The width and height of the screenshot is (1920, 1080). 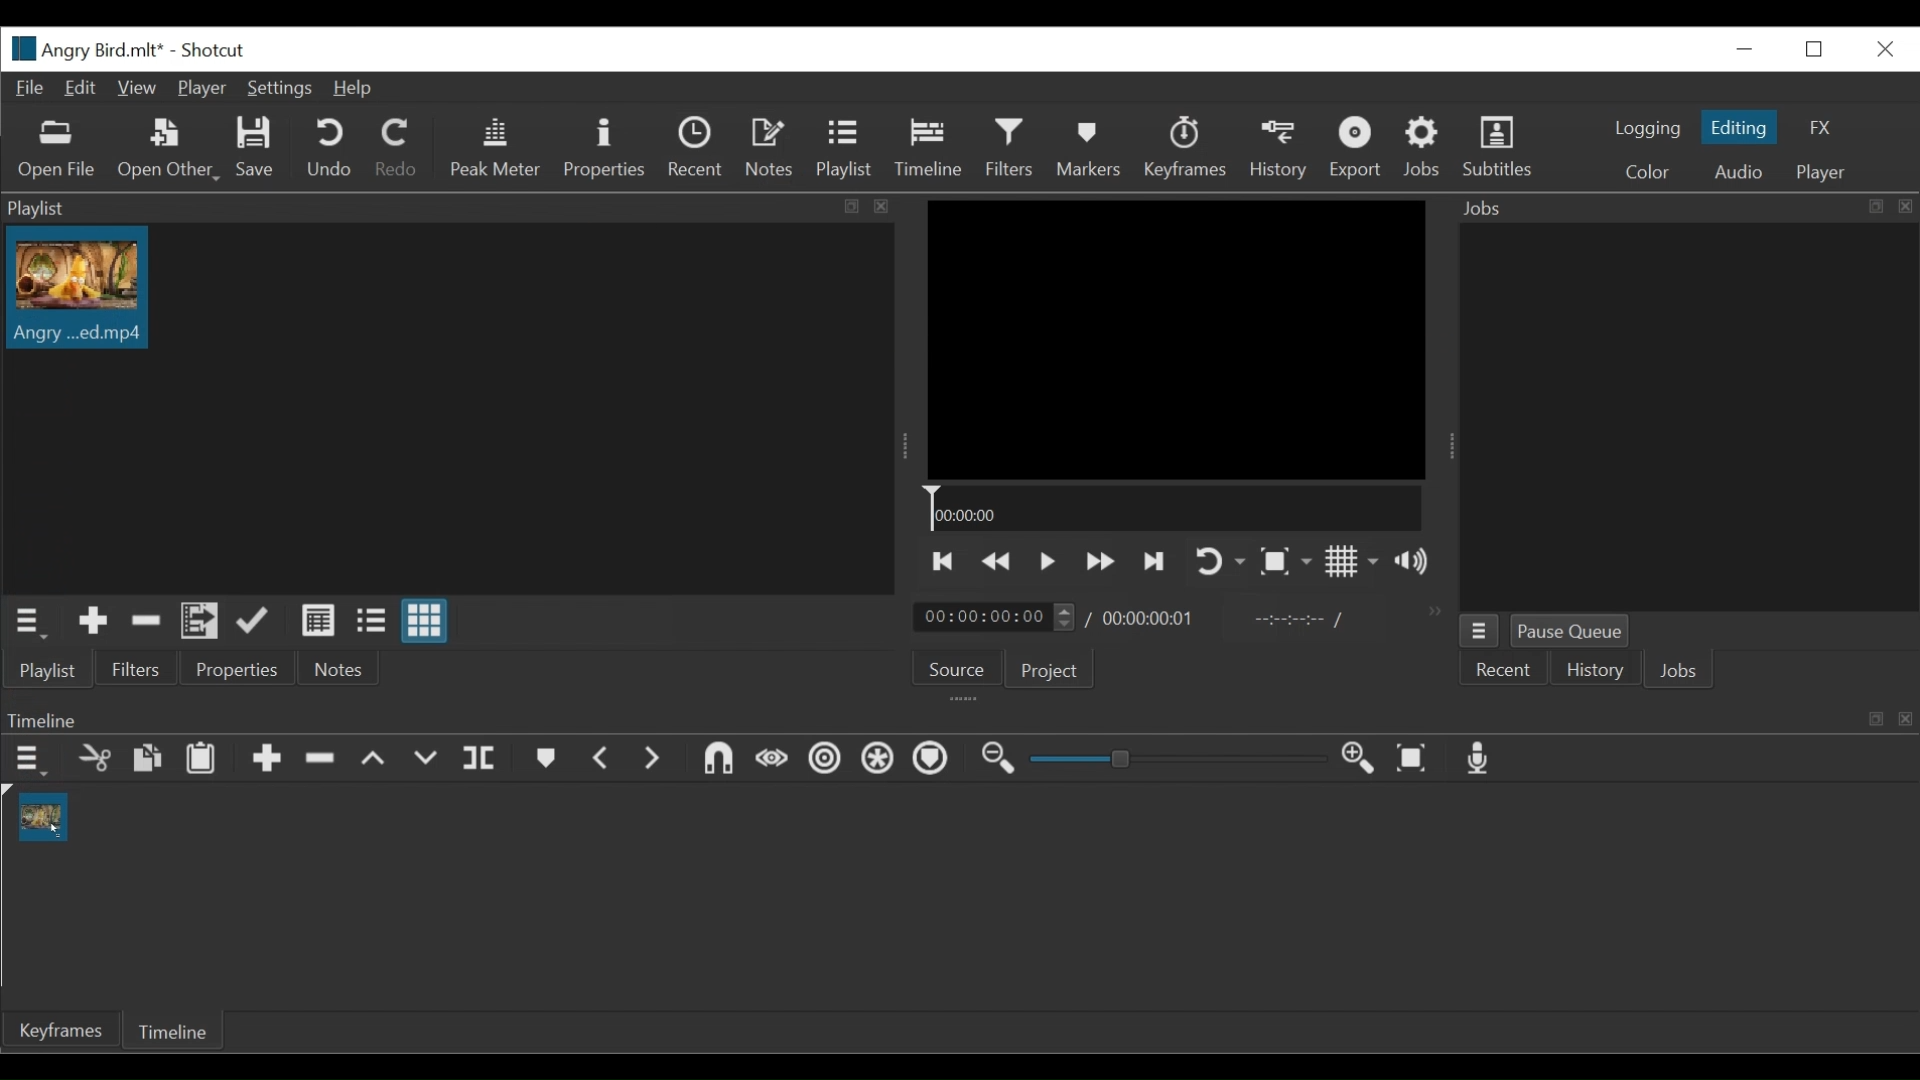 What do you see at coordinates (428, 758) in the screenshot?
I see `Overwrite` at bounding box center [428, 758].